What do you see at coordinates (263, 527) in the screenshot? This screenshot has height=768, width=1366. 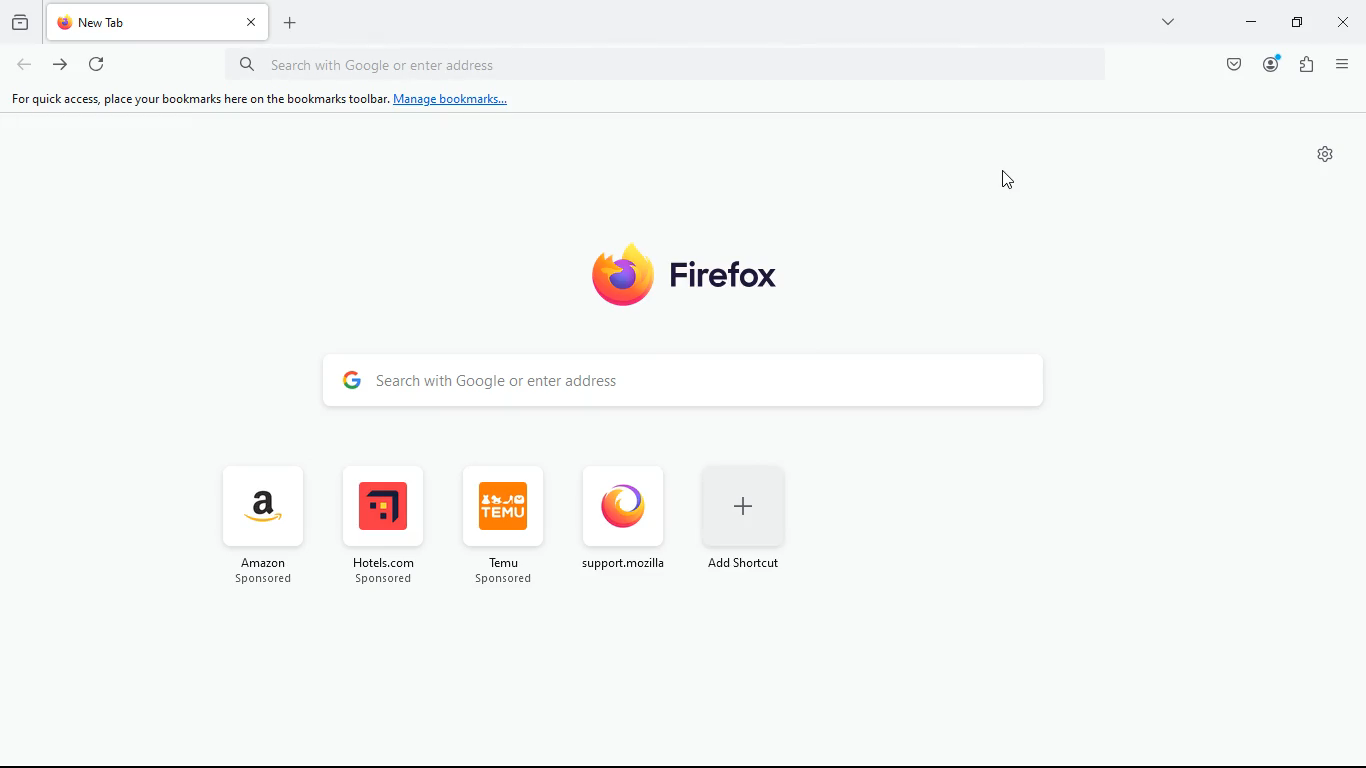 I see `amazon` at bounding box center [263, 527].